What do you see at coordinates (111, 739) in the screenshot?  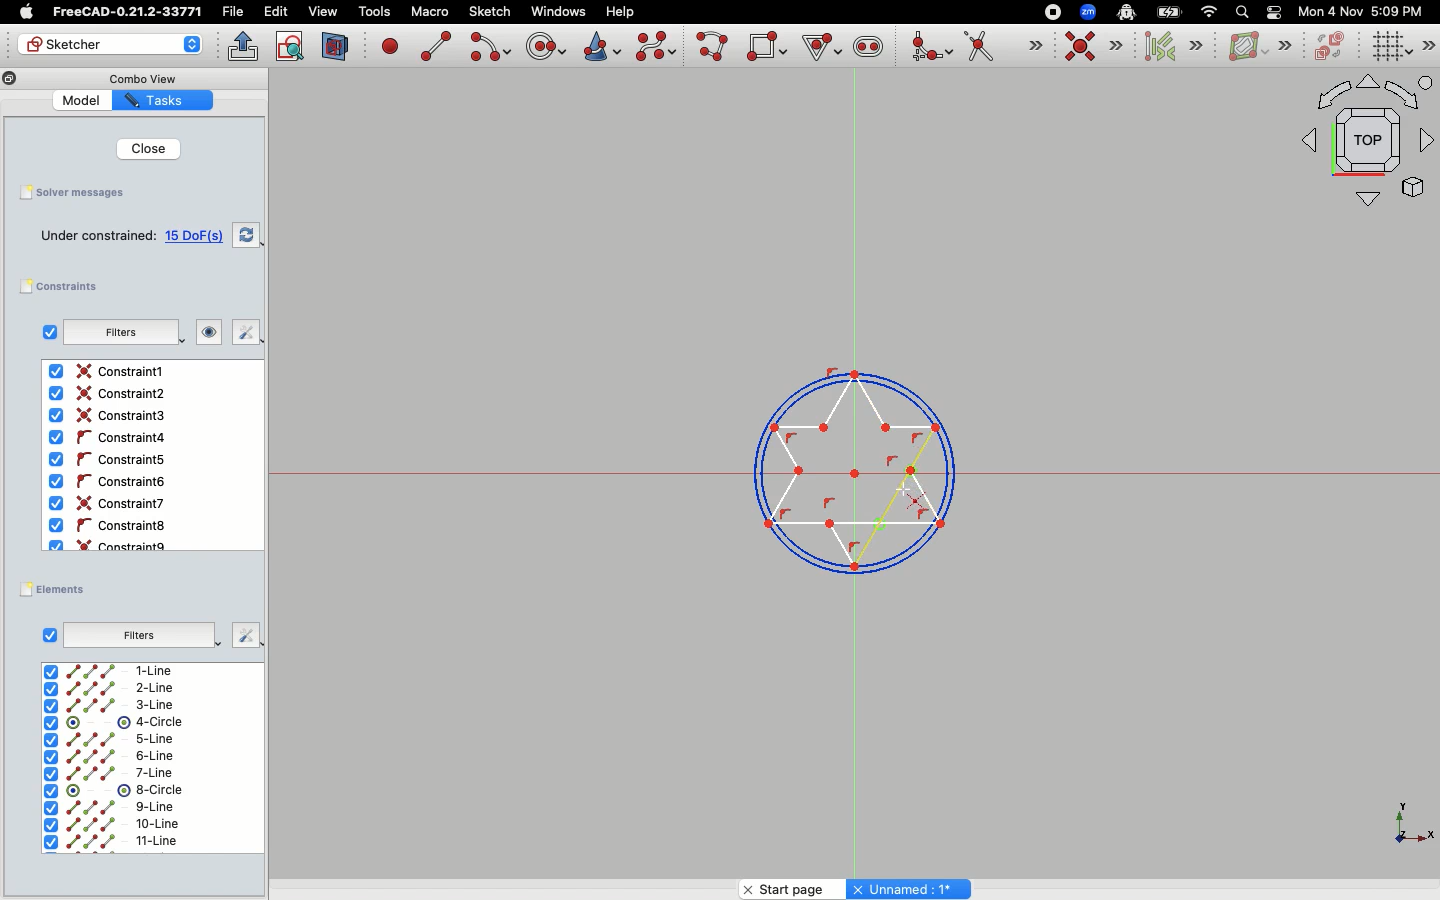 I see `5-line` at bounding box center [111, 739].